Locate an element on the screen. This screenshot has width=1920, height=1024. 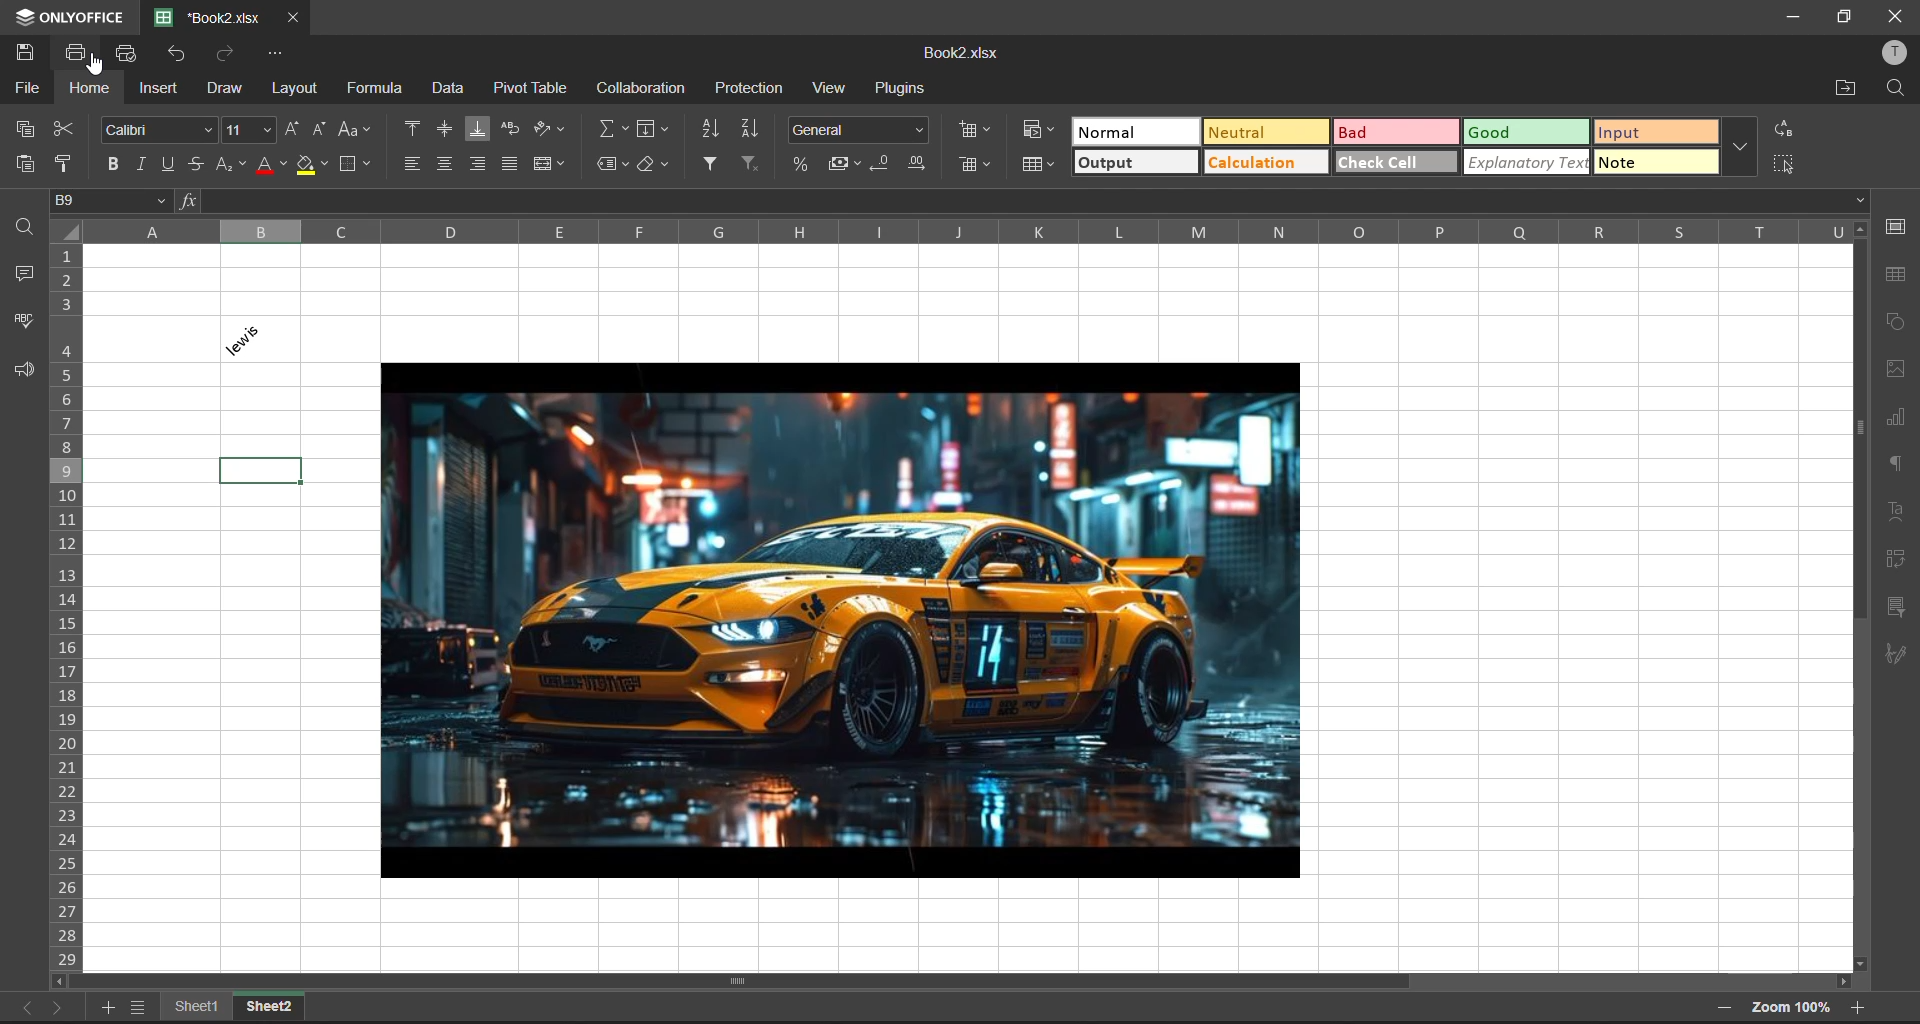
next is located at coordinates (61, 1009).